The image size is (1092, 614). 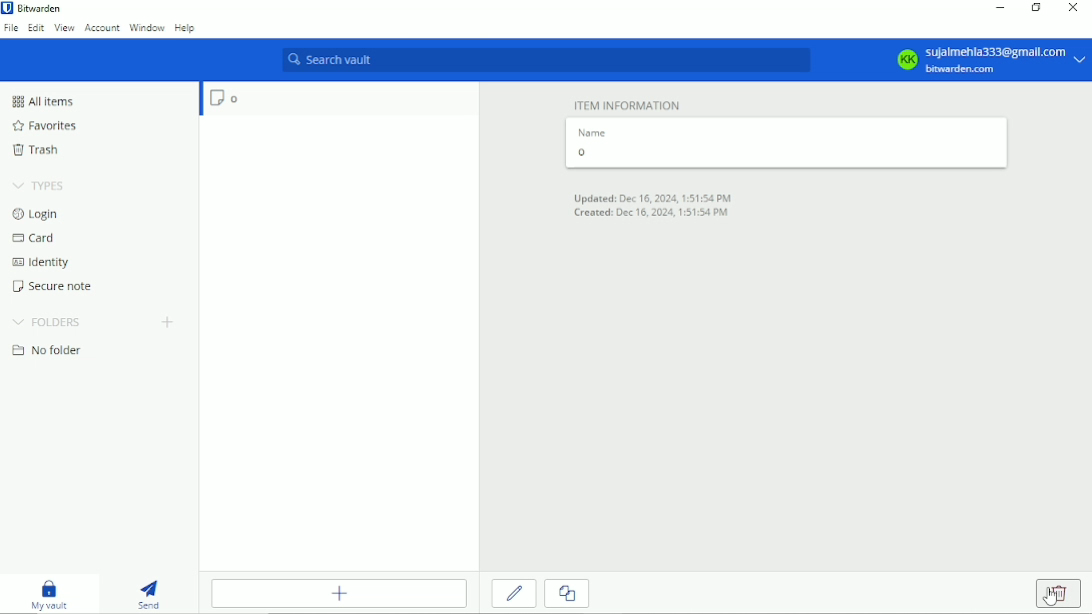 What do you see at coordinates (339, 100) in the screenshot?
I see `o` at bounding box center [339, 100].